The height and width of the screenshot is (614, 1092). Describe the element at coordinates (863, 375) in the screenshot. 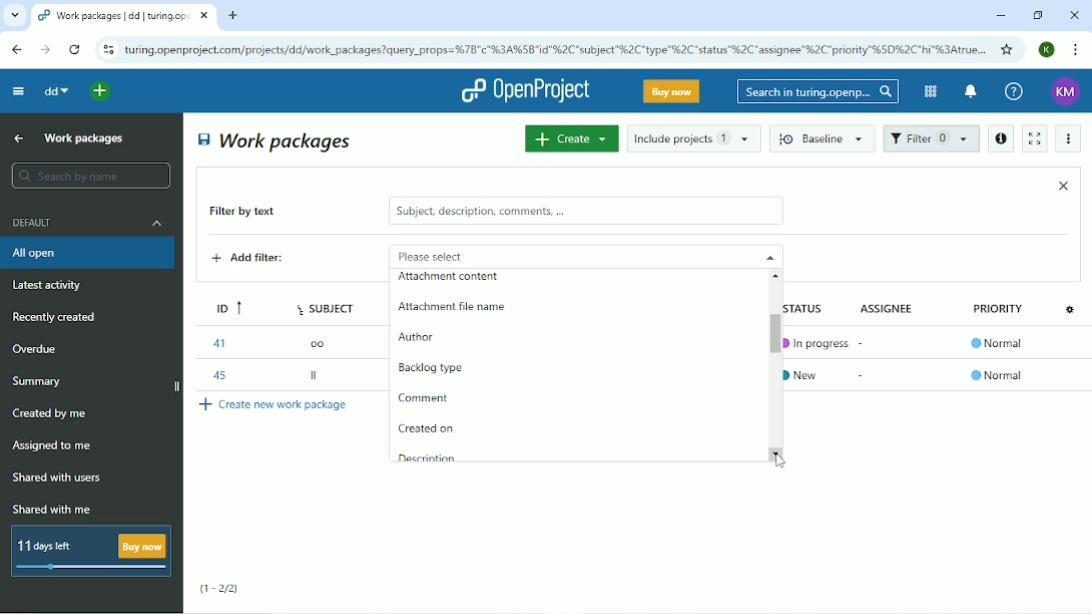

I see `-` at that location.